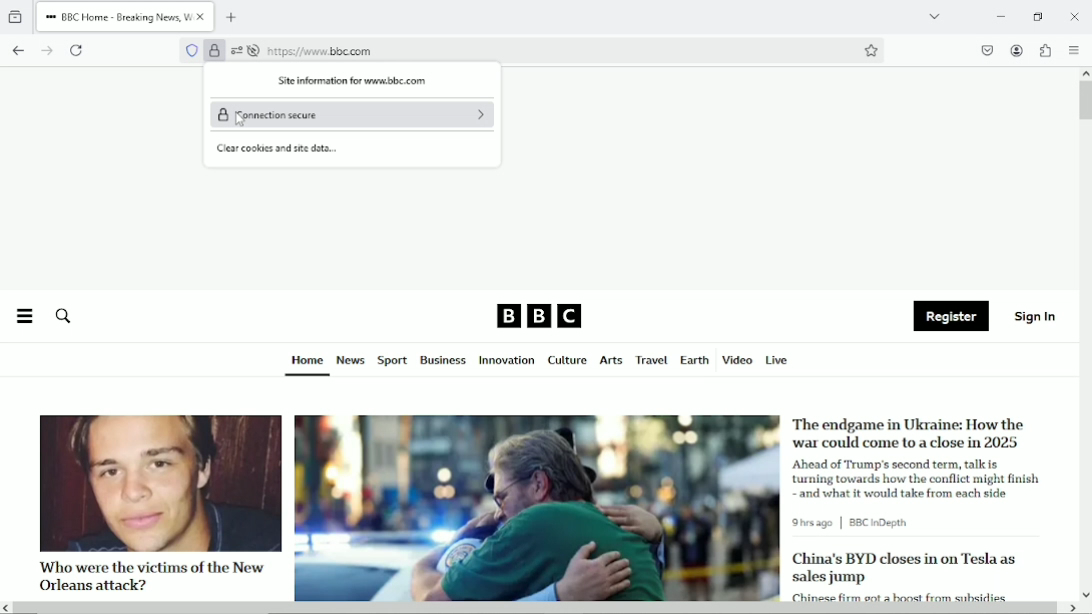 The height and width of the screenshot is (614, 1092). I want to click on No trackers known to firefox were detected on this page, so click(192, 50).